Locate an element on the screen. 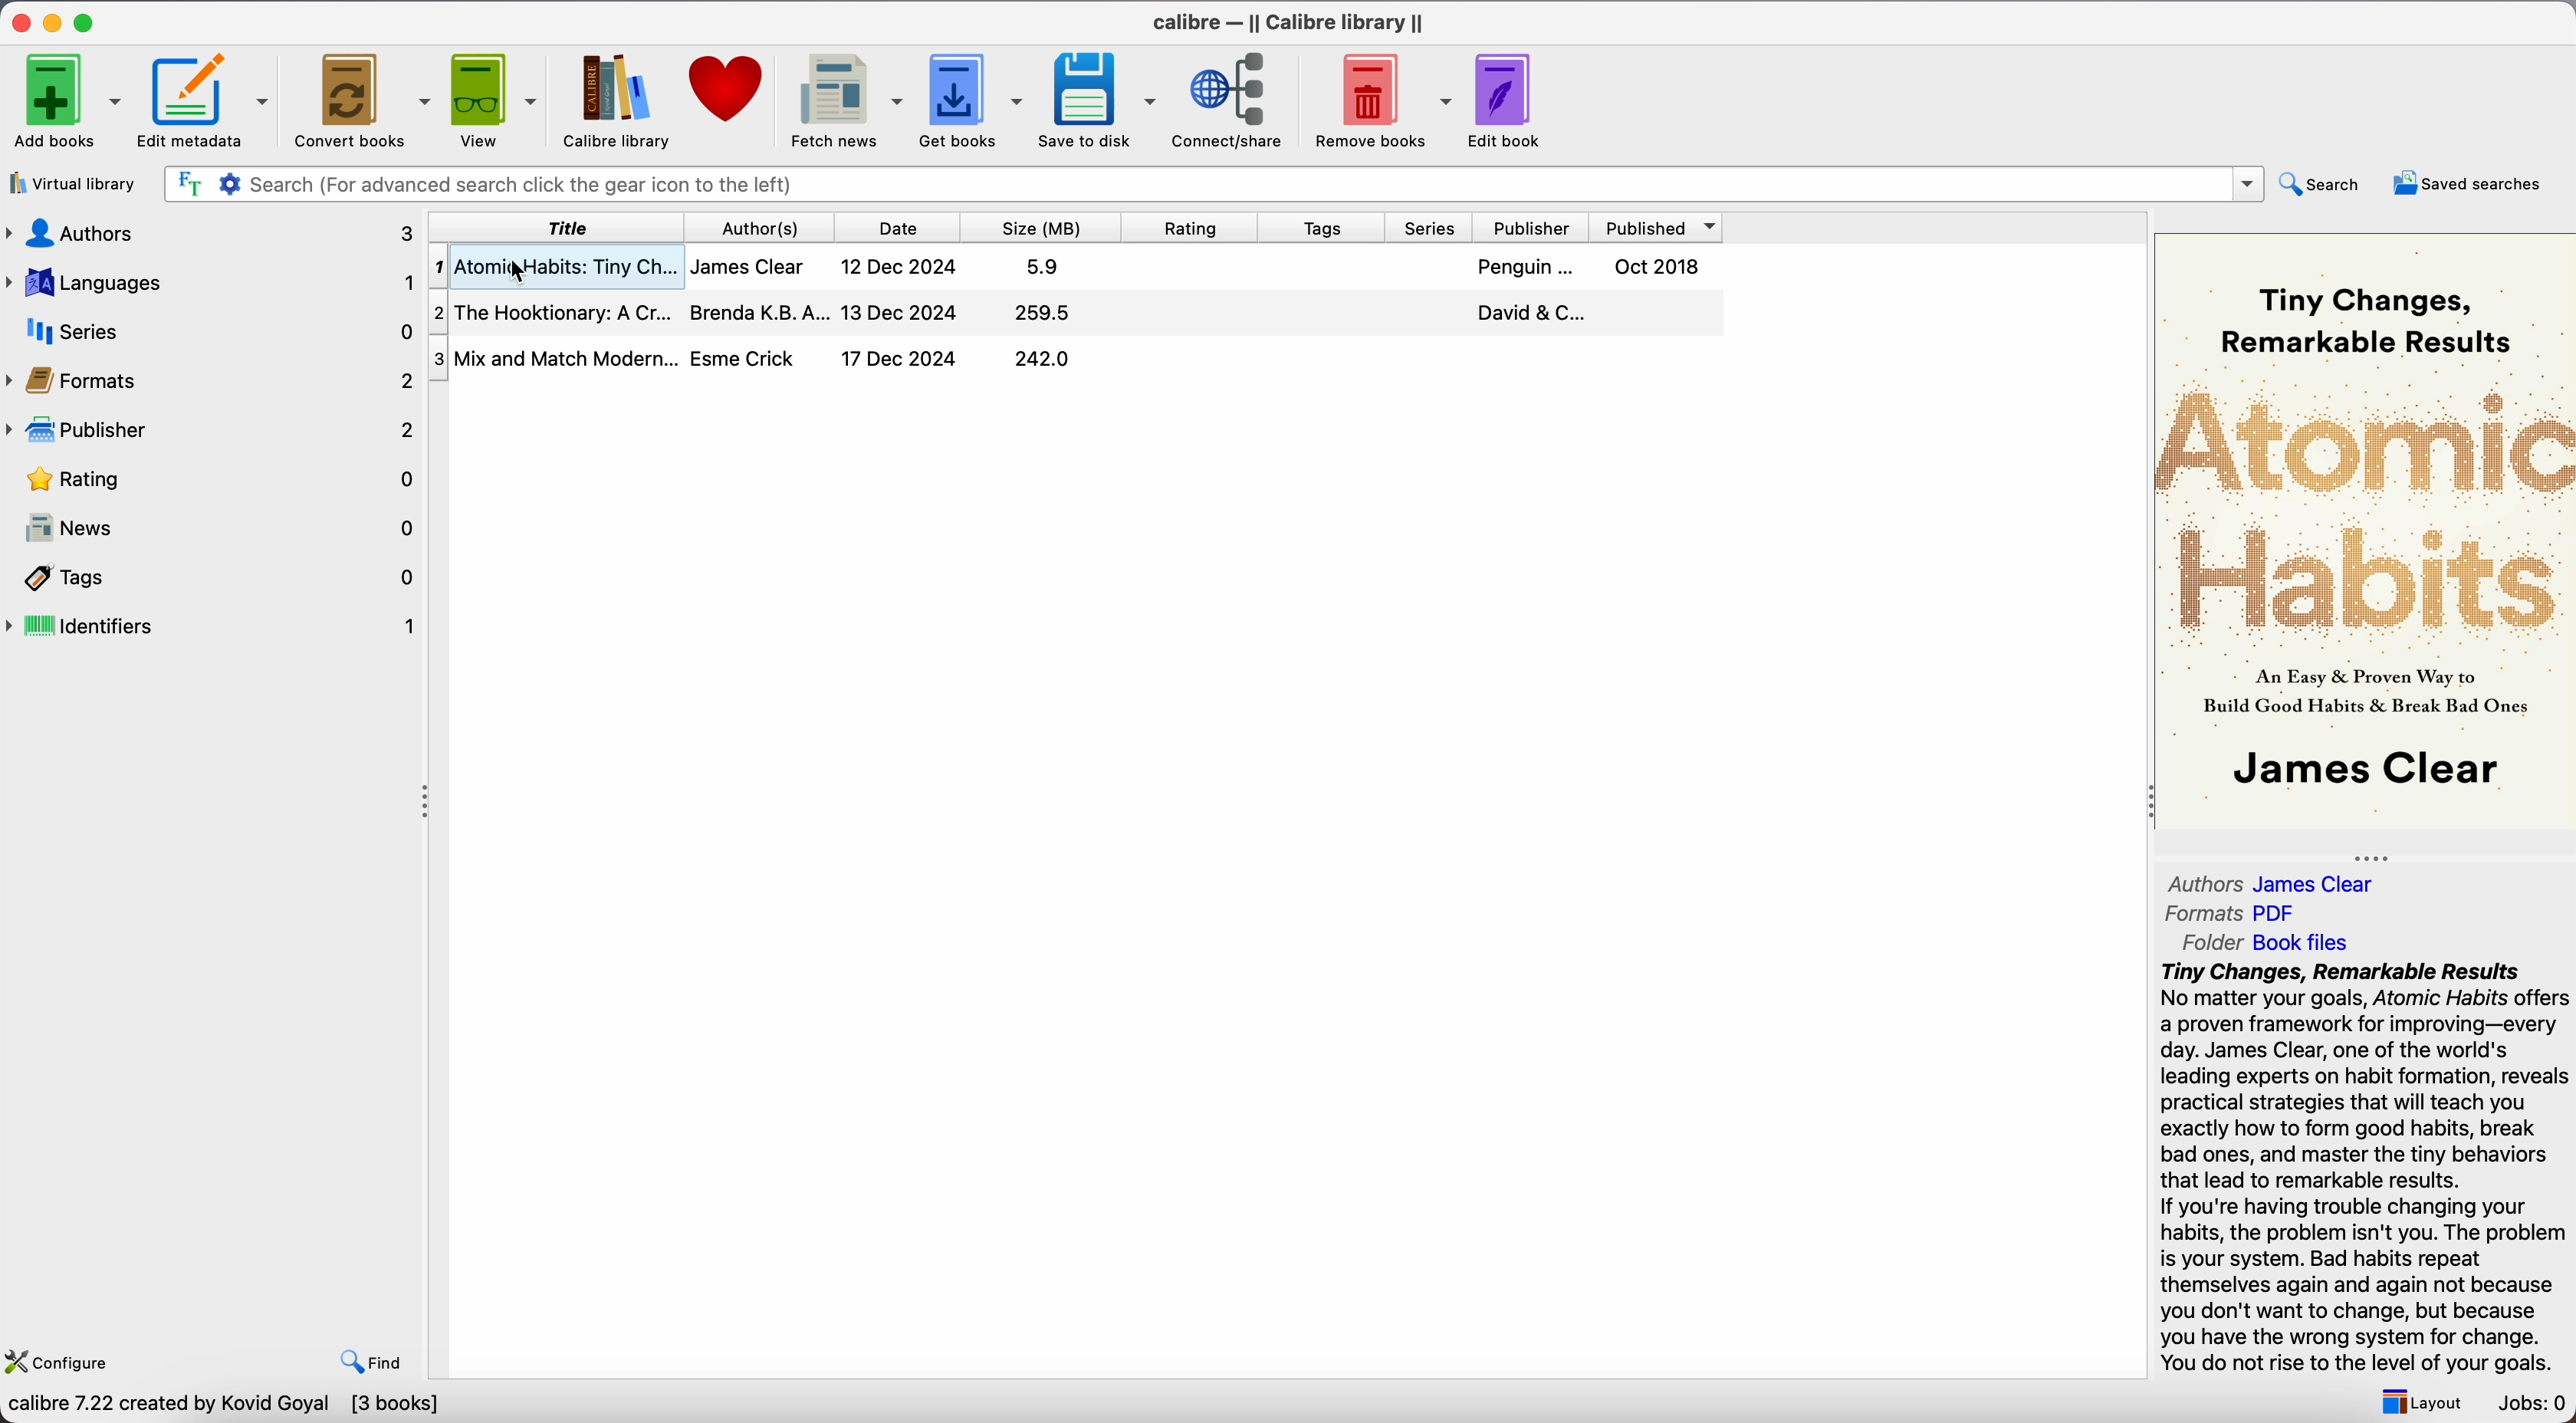 This screenshot has width=2576, height=1423. Mix and Match Modern... is located at coordinates (555, 356).